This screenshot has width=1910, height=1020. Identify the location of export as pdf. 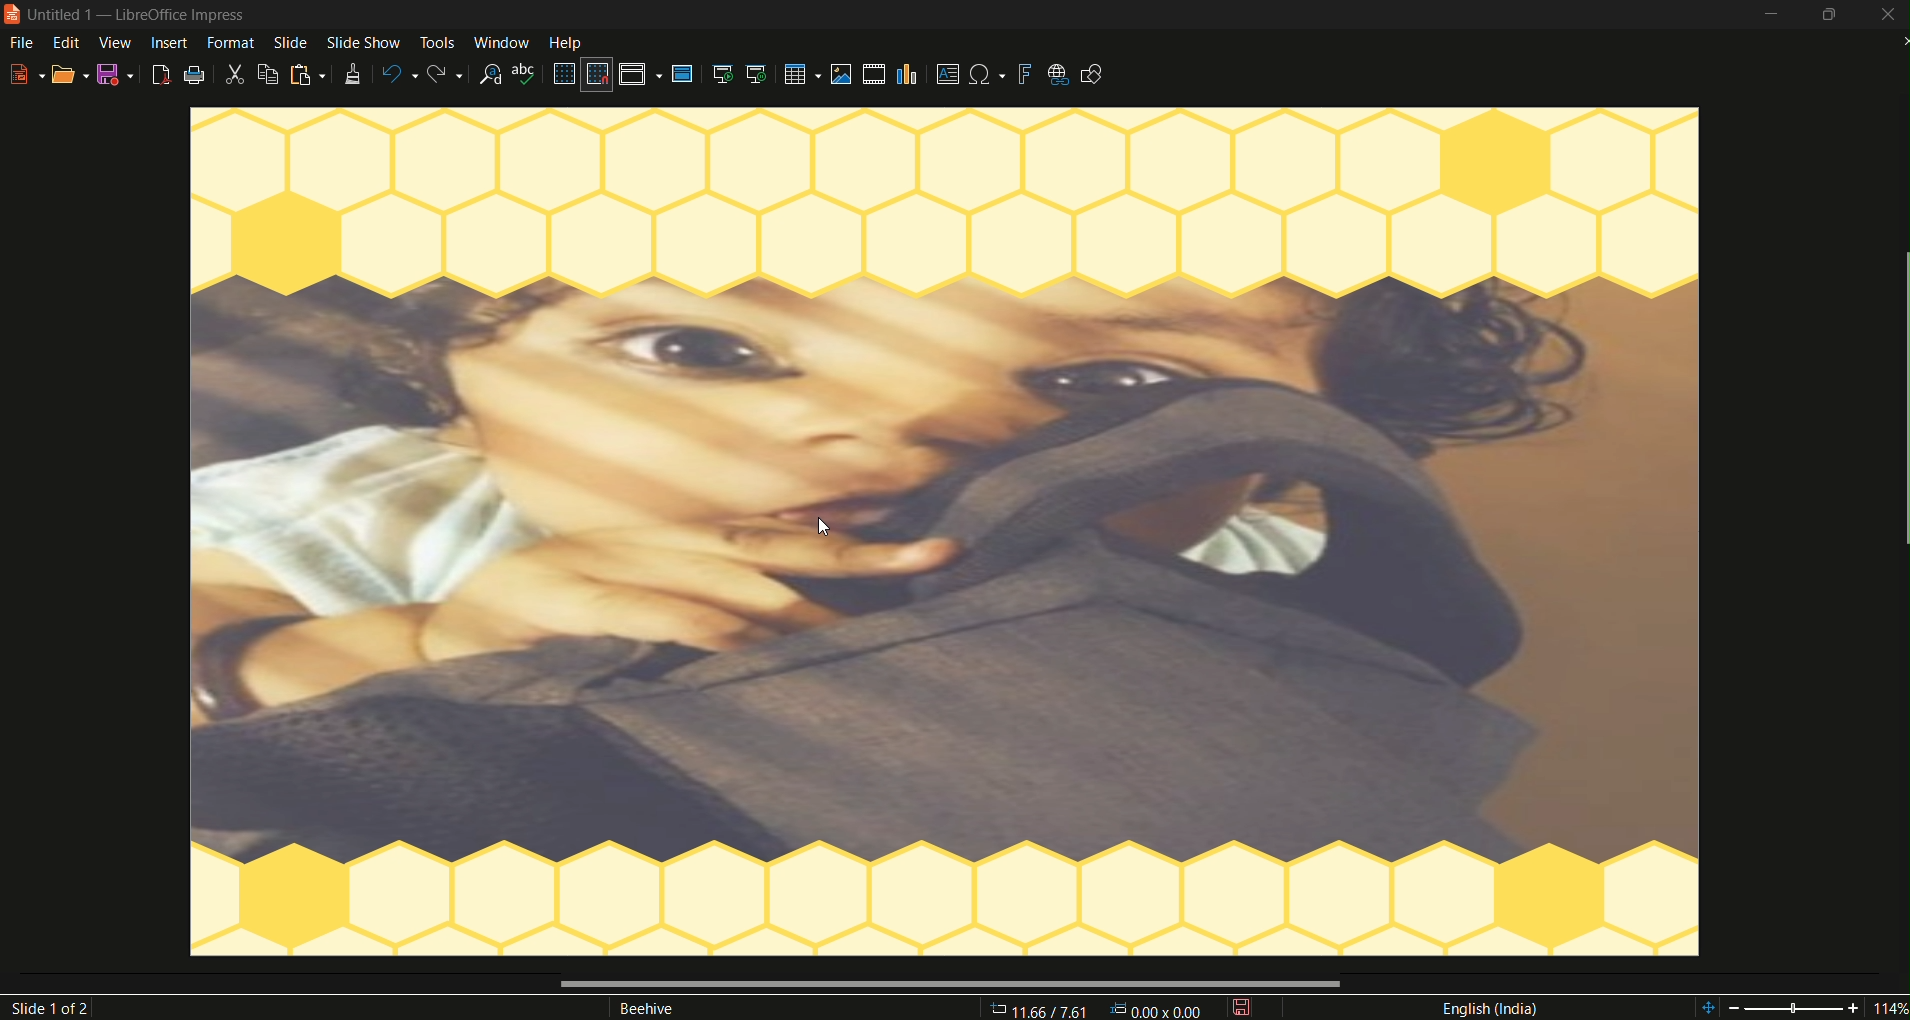
(161, 75).